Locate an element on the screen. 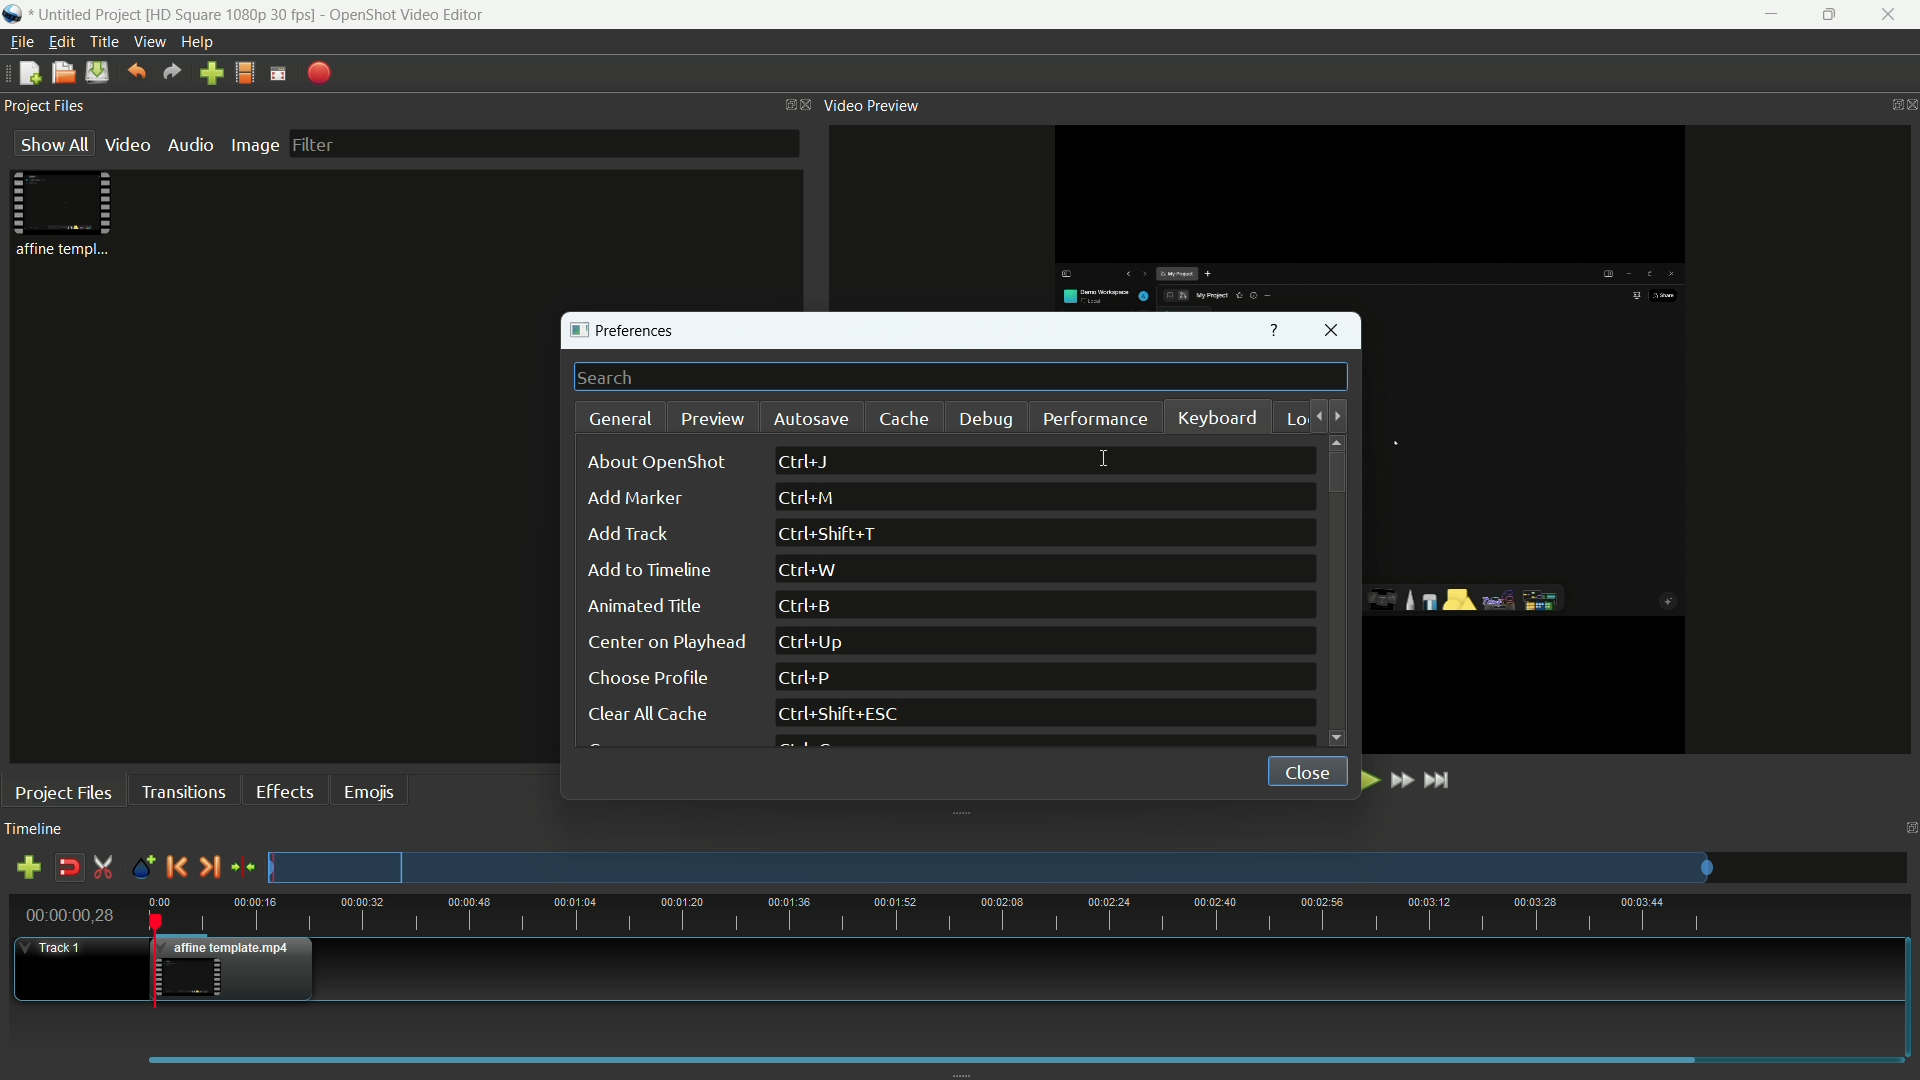 This screenshot has height=1080, width=1920. create marker is located at coordinates (139, 868).